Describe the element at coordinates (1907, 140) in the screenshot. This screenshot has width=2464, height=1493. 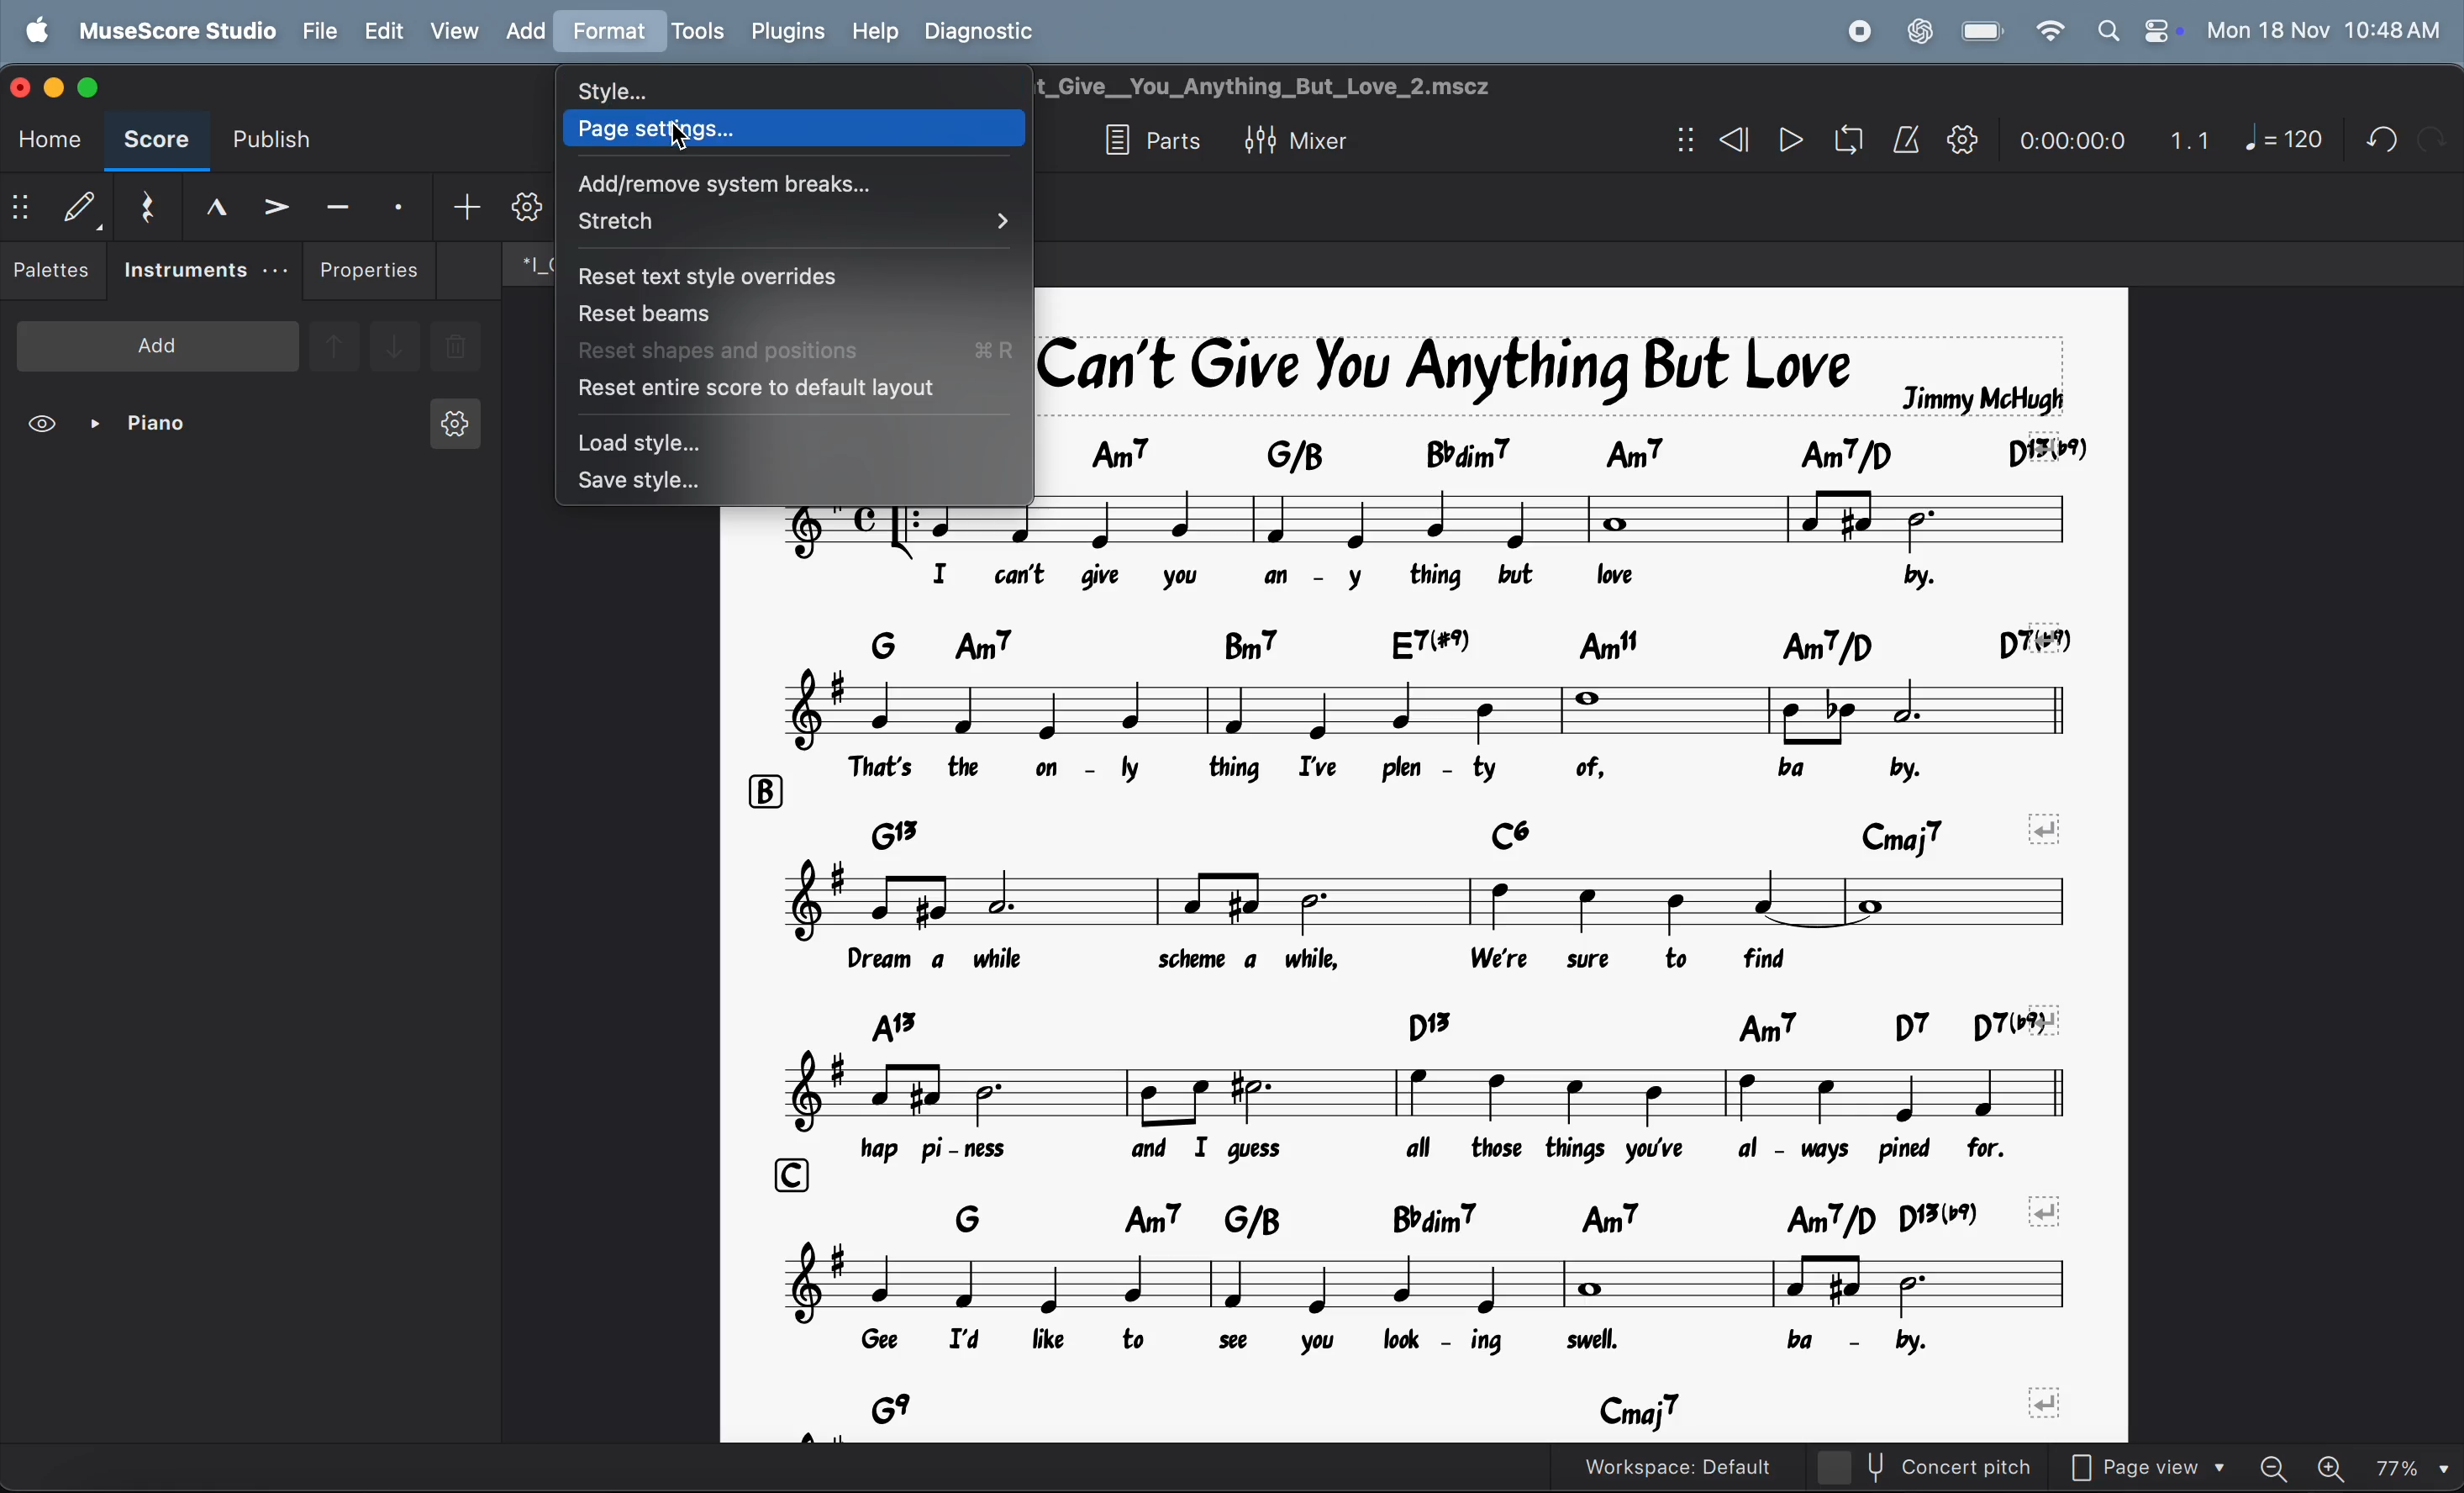
I see `metronome` at that location.